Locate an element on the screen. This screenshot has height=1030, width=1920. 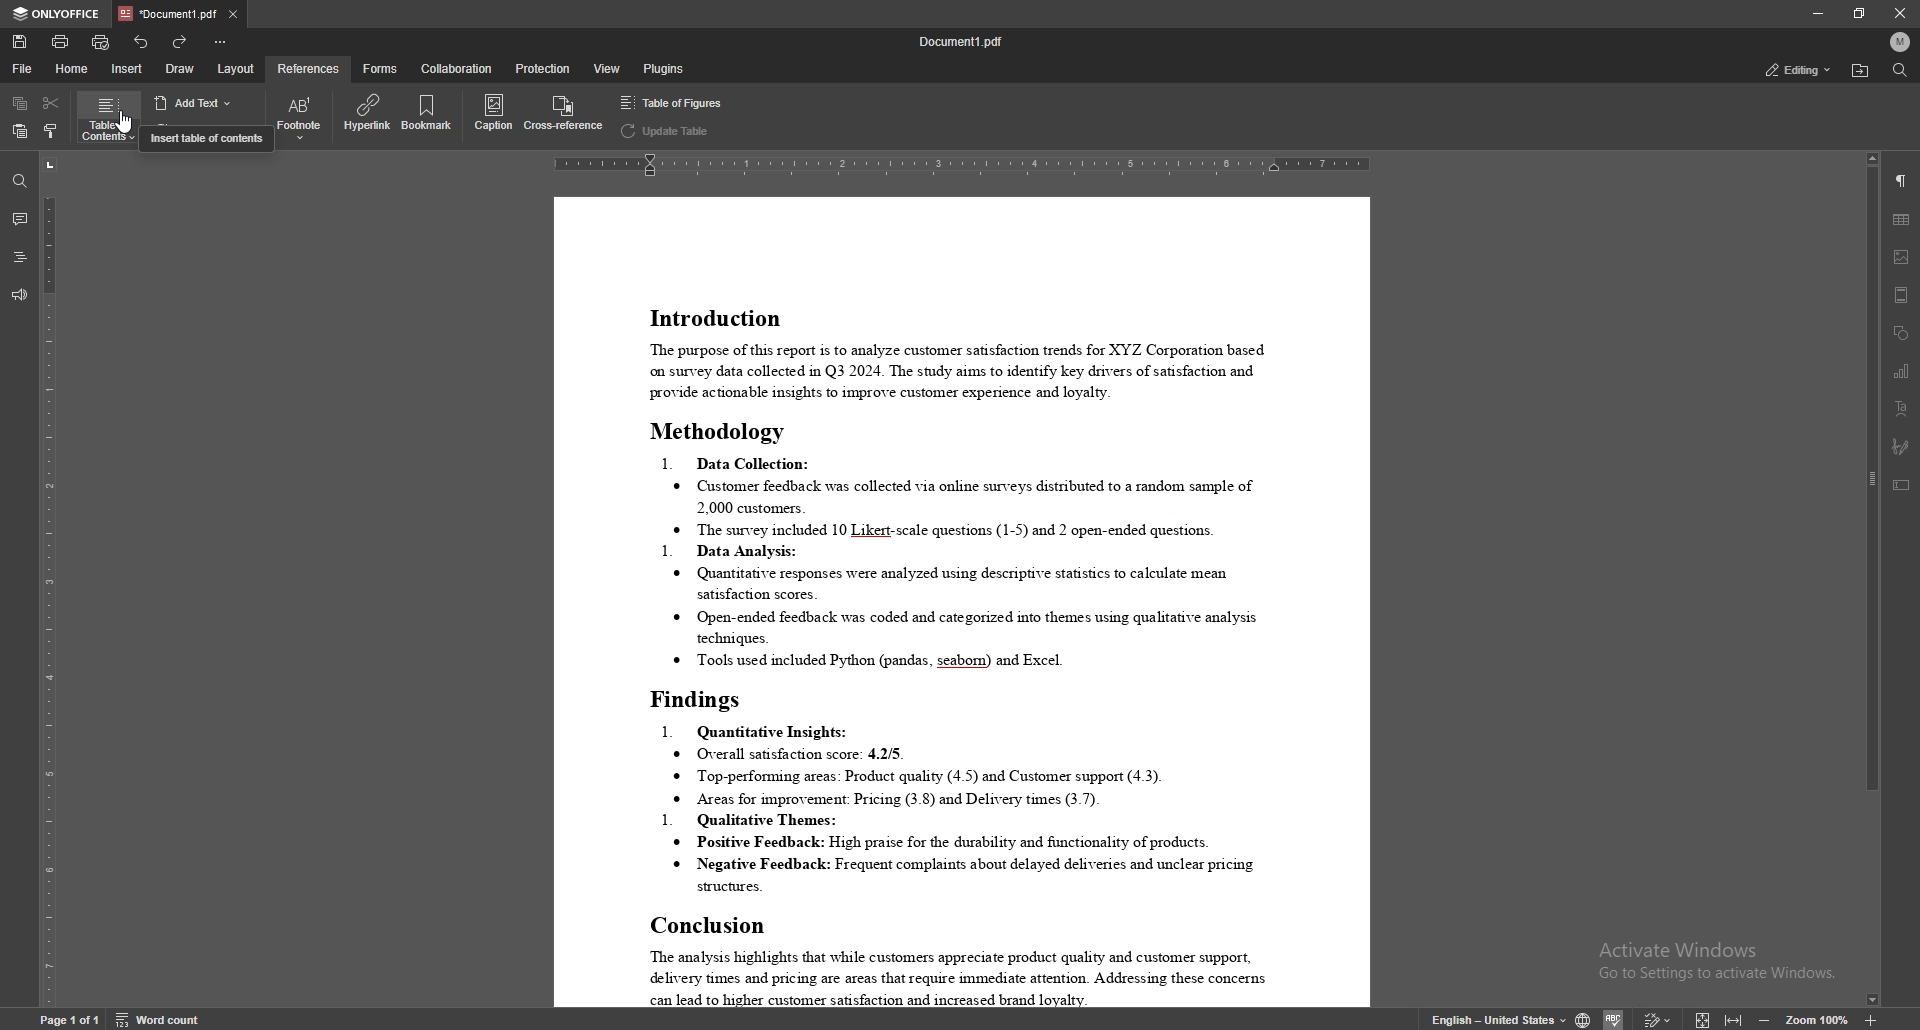
change doc language is located at coordinates (1582, 1020).